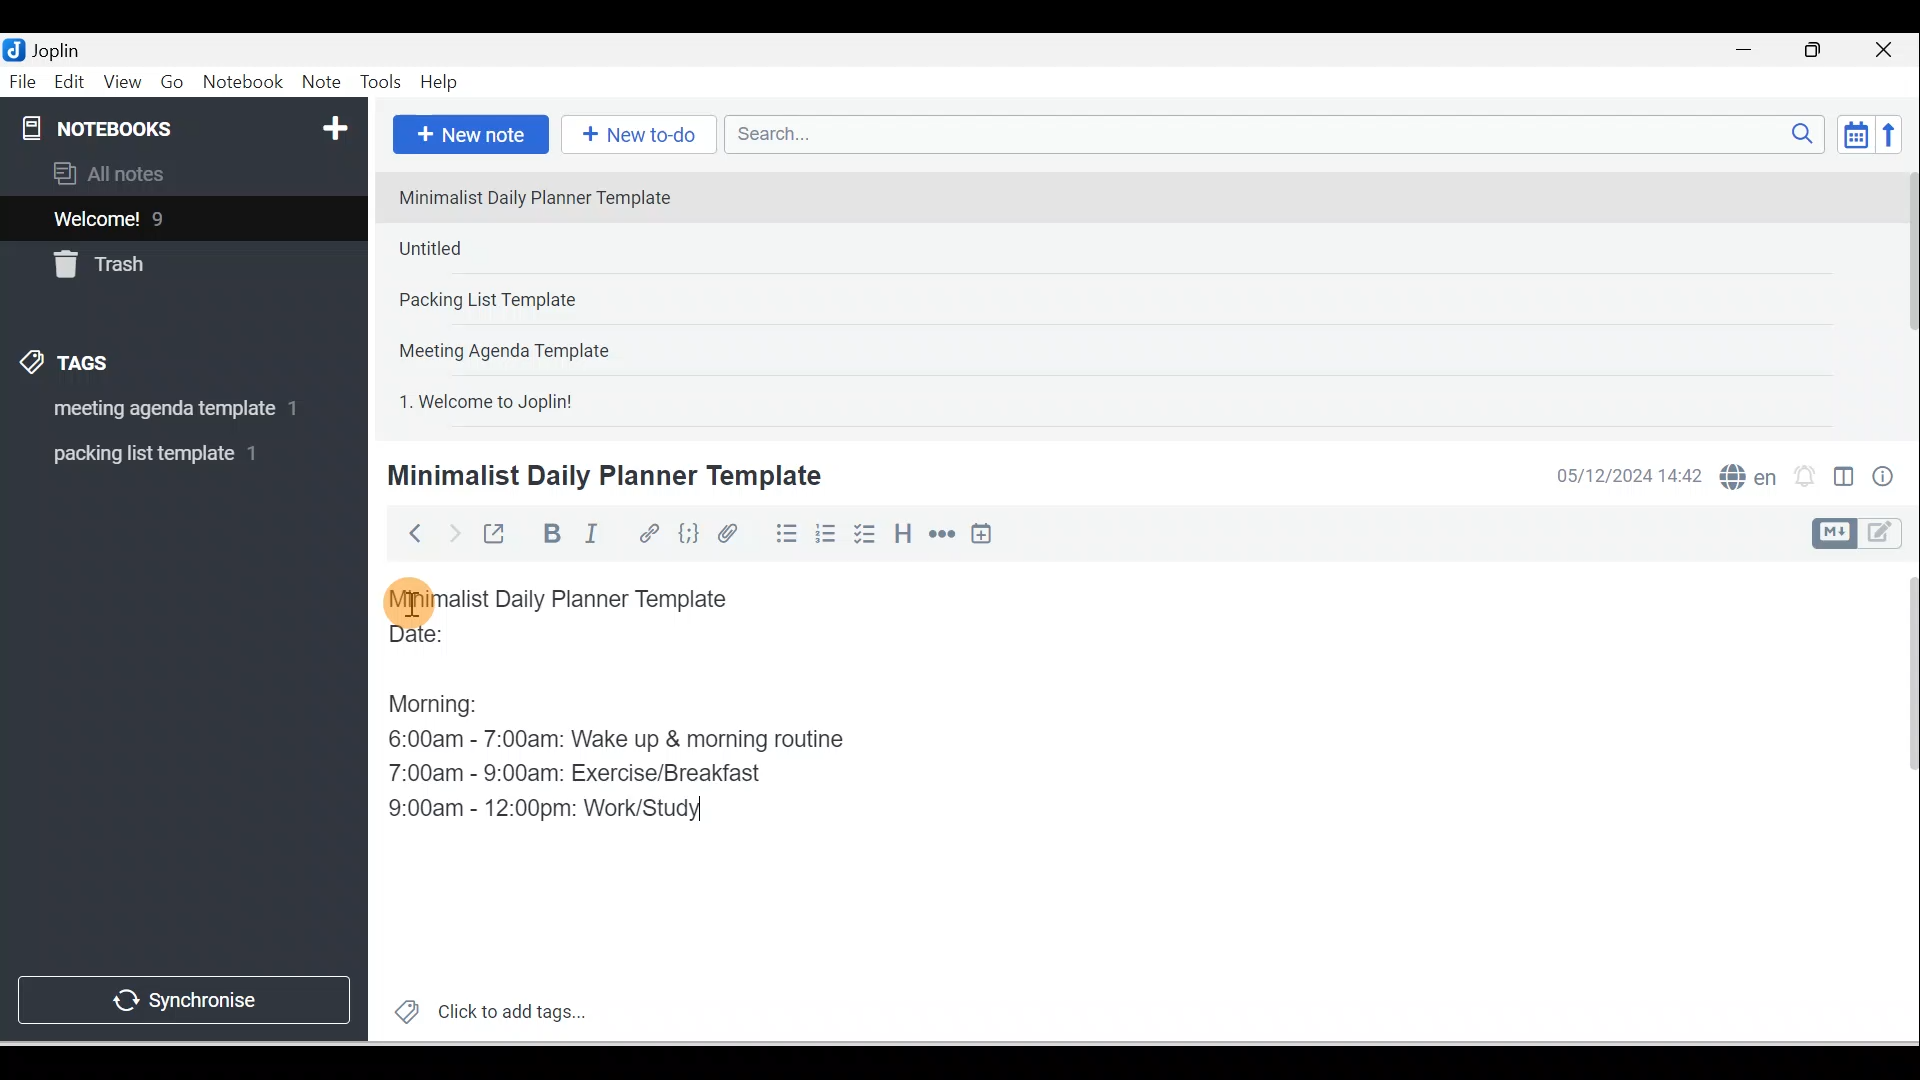 The width and height of the screenshot is (1920, 1080). I want to click on Notes, so click(169, 214).